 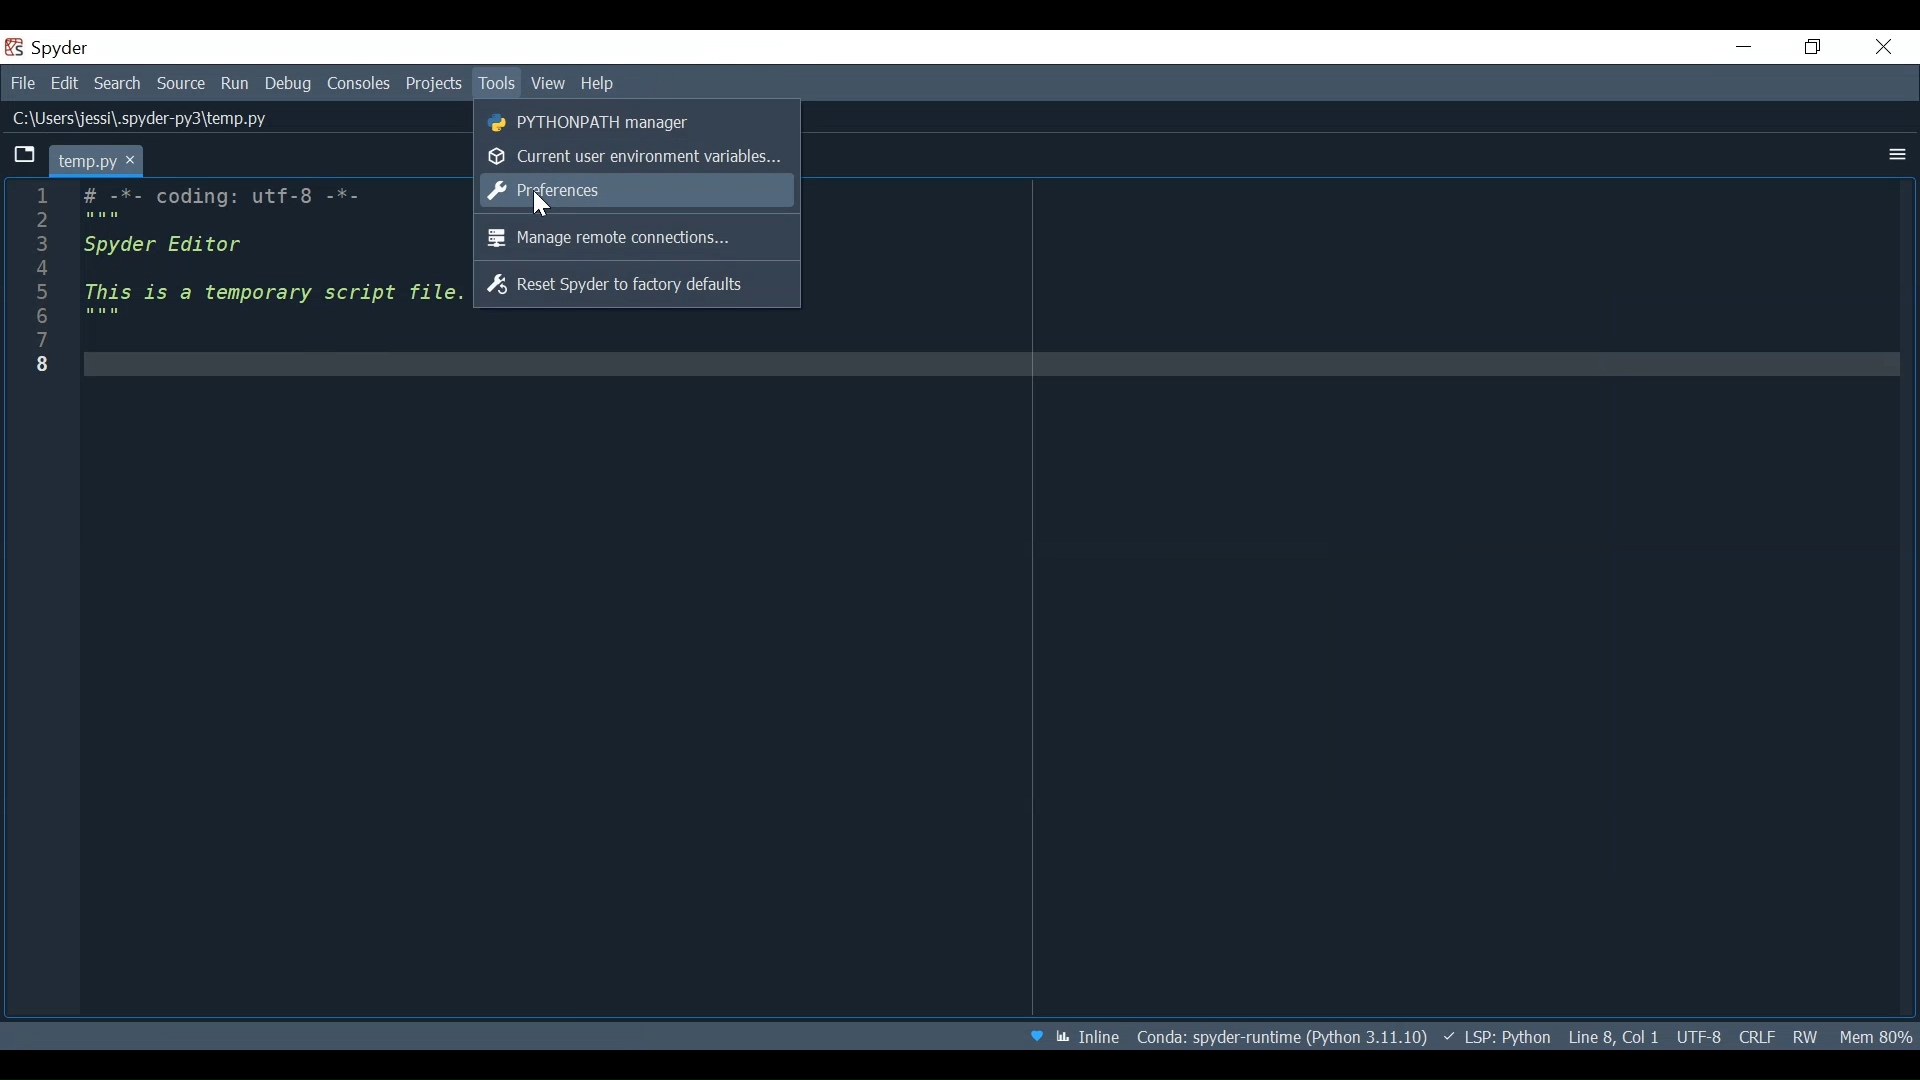 What do you see at coordinates (1896, 151) in the screenshot?
I see `More Options` at bounding box center [1896, 151].